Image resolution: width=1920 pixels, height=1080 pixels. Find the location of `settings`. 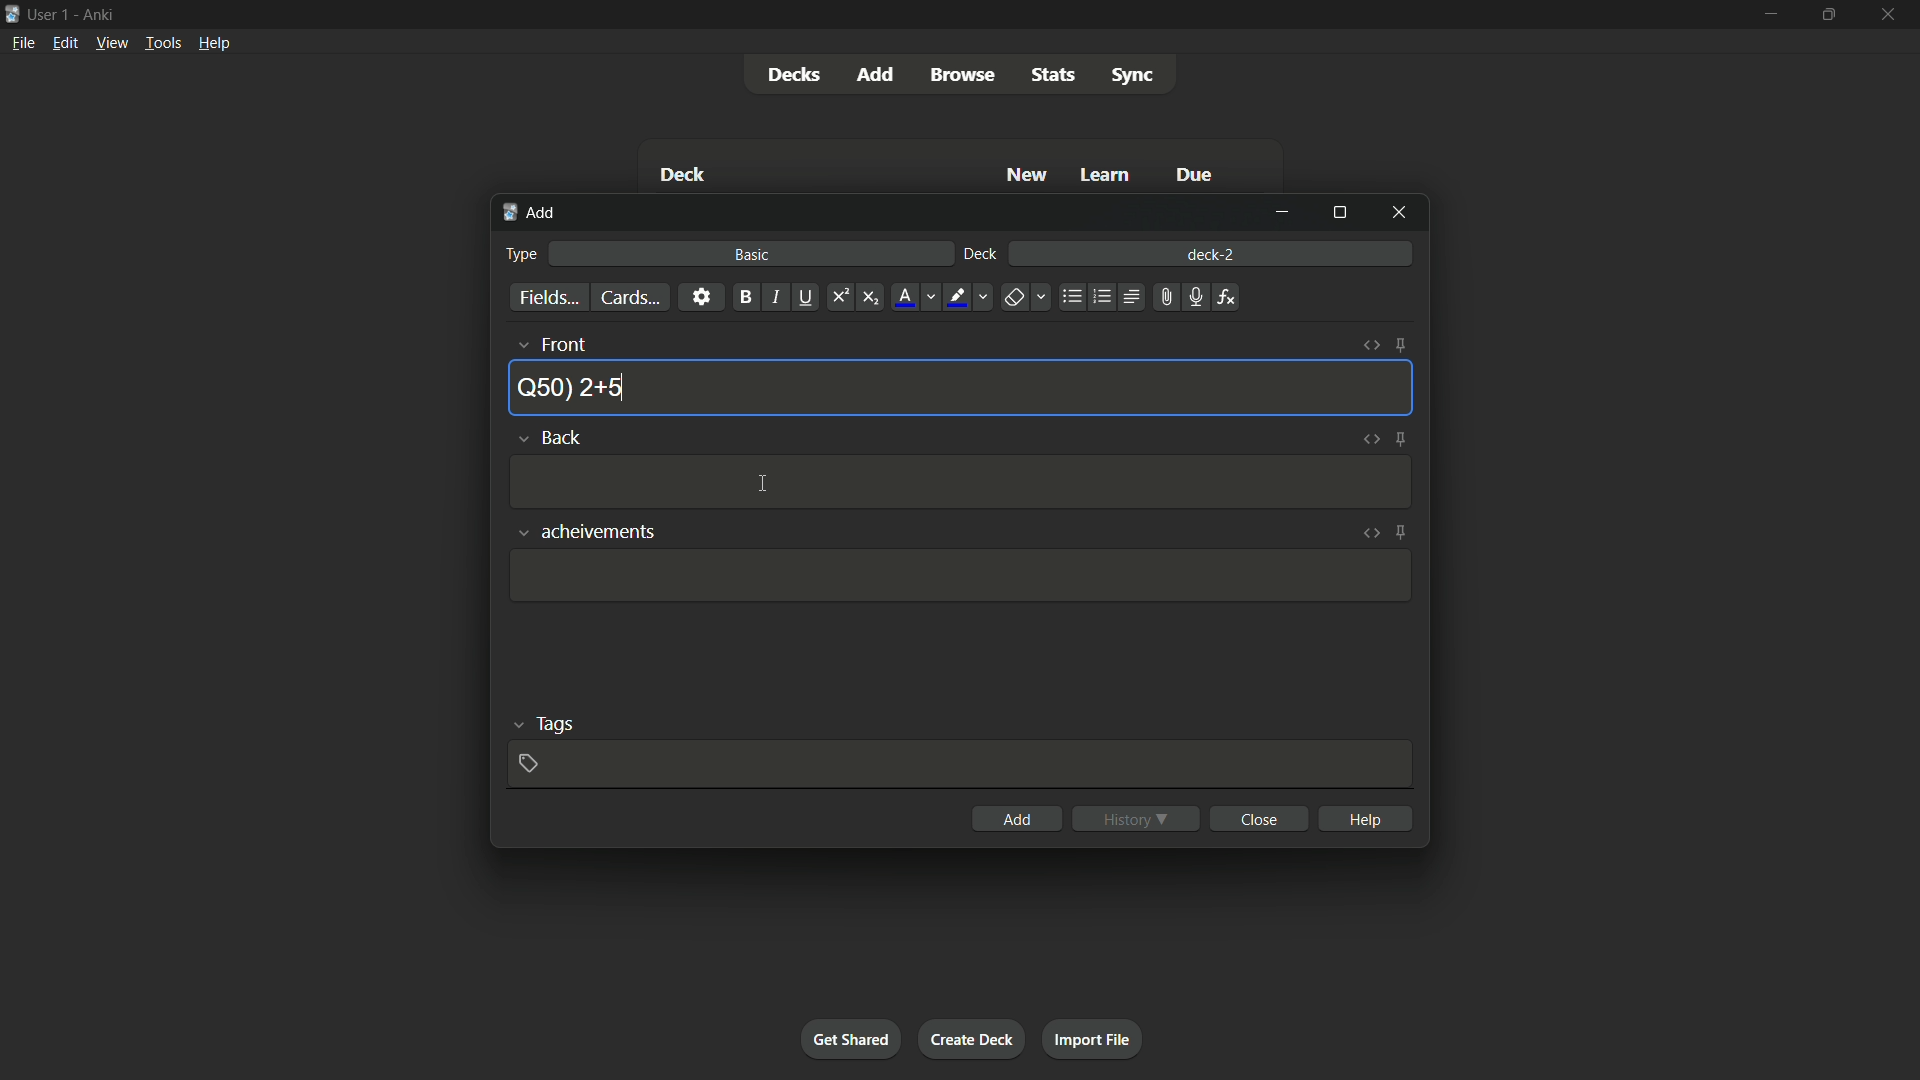

settings is located at coordinates (703, 297).